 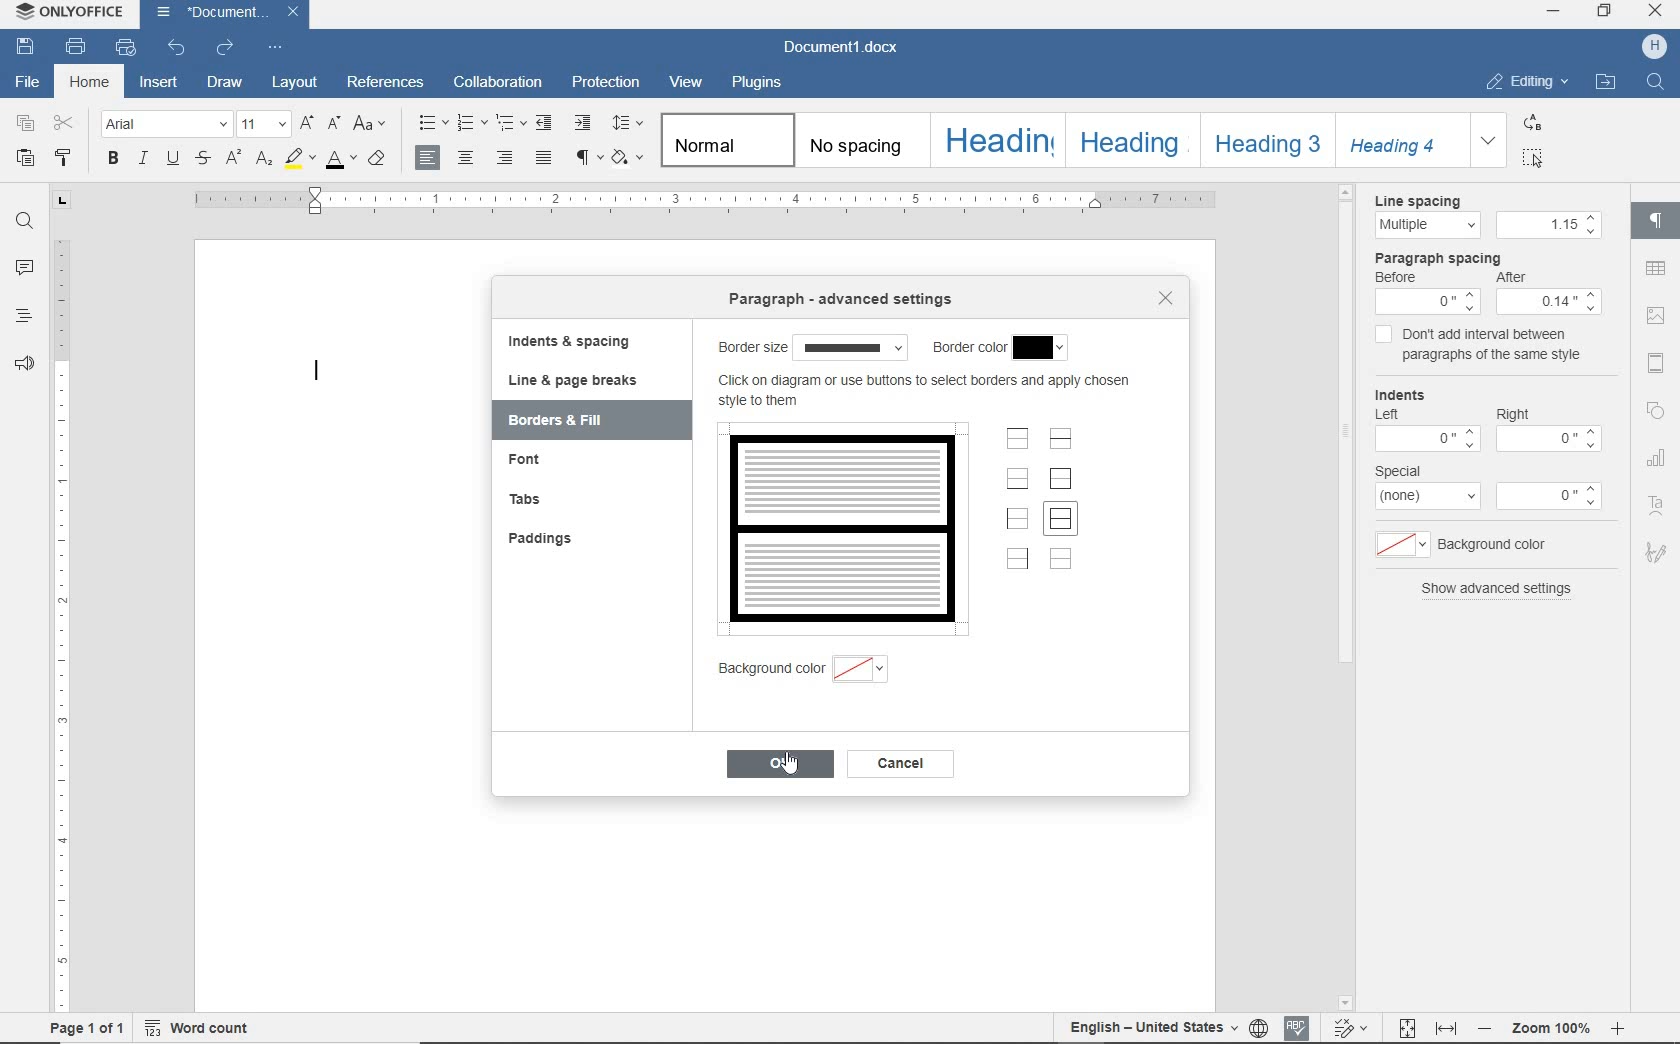 What do you see at coordinates (1607, 85) in the screenshot?
I see `OPEN FILE LOCATION` at bounding box center [1607, 85].